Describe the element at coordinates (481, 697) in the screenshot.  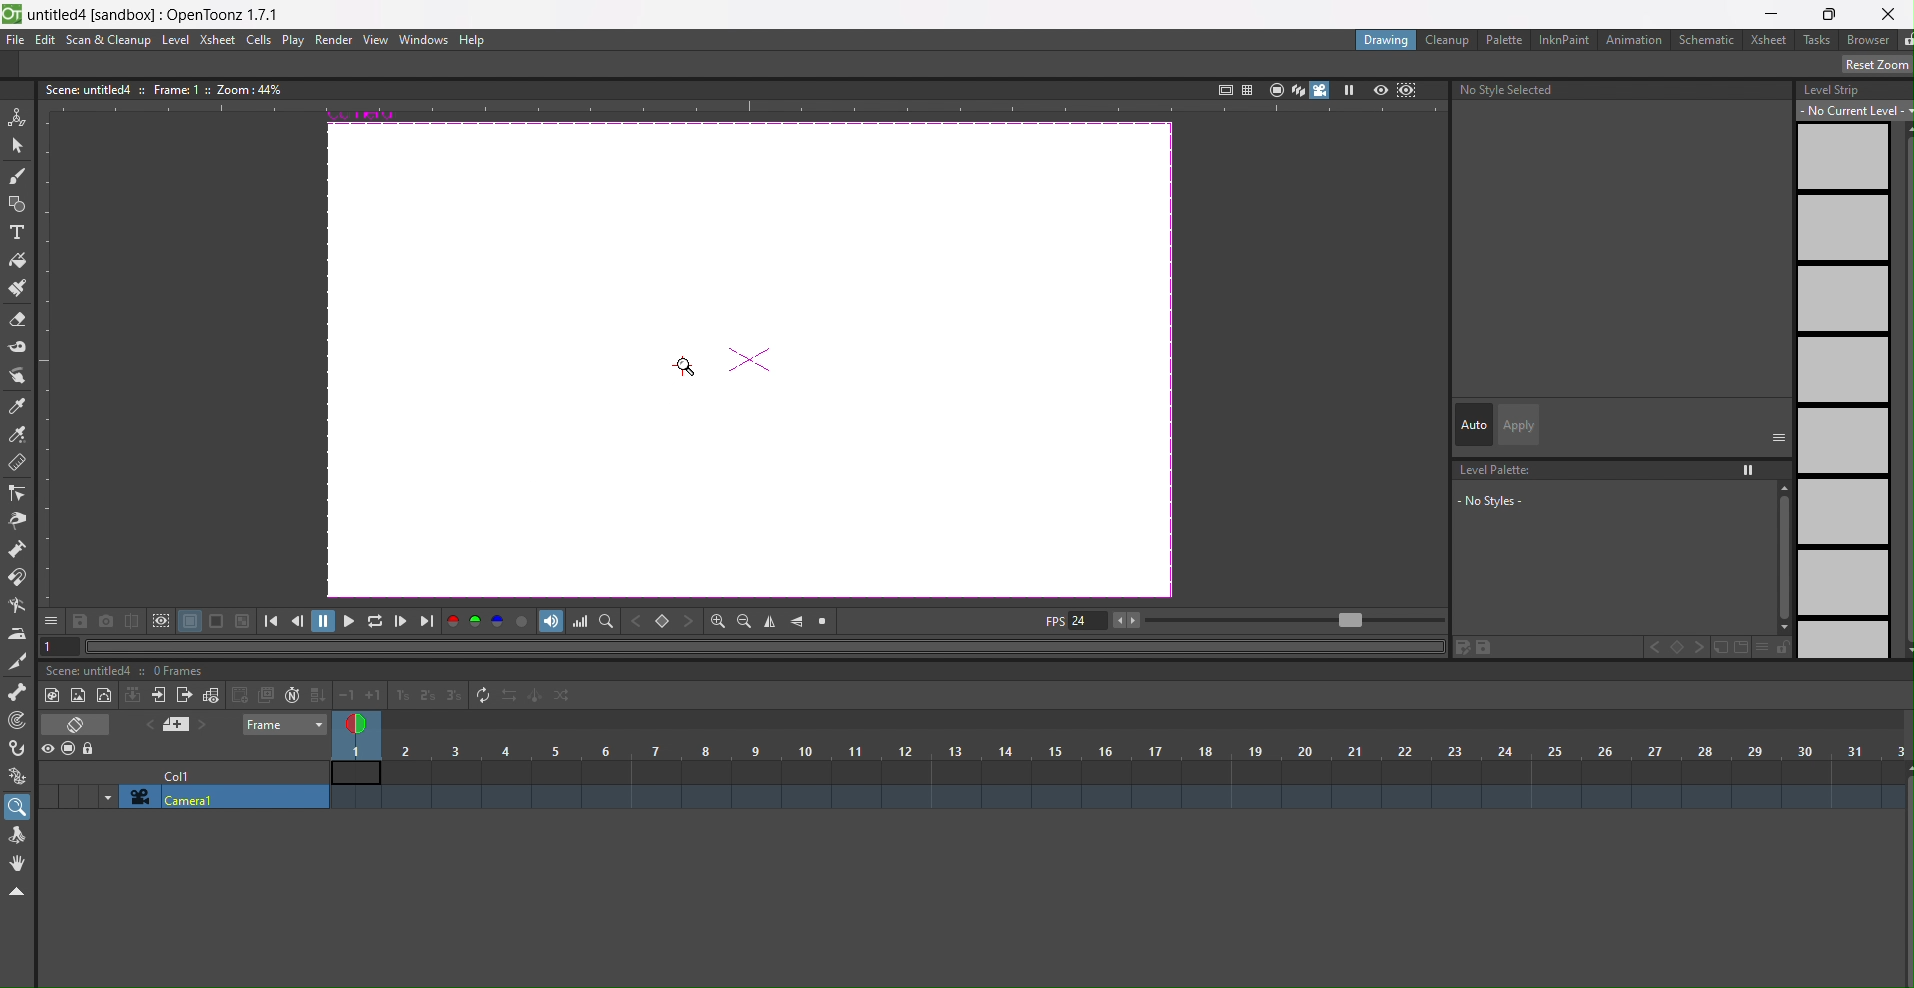
I see `refresh` at that location.